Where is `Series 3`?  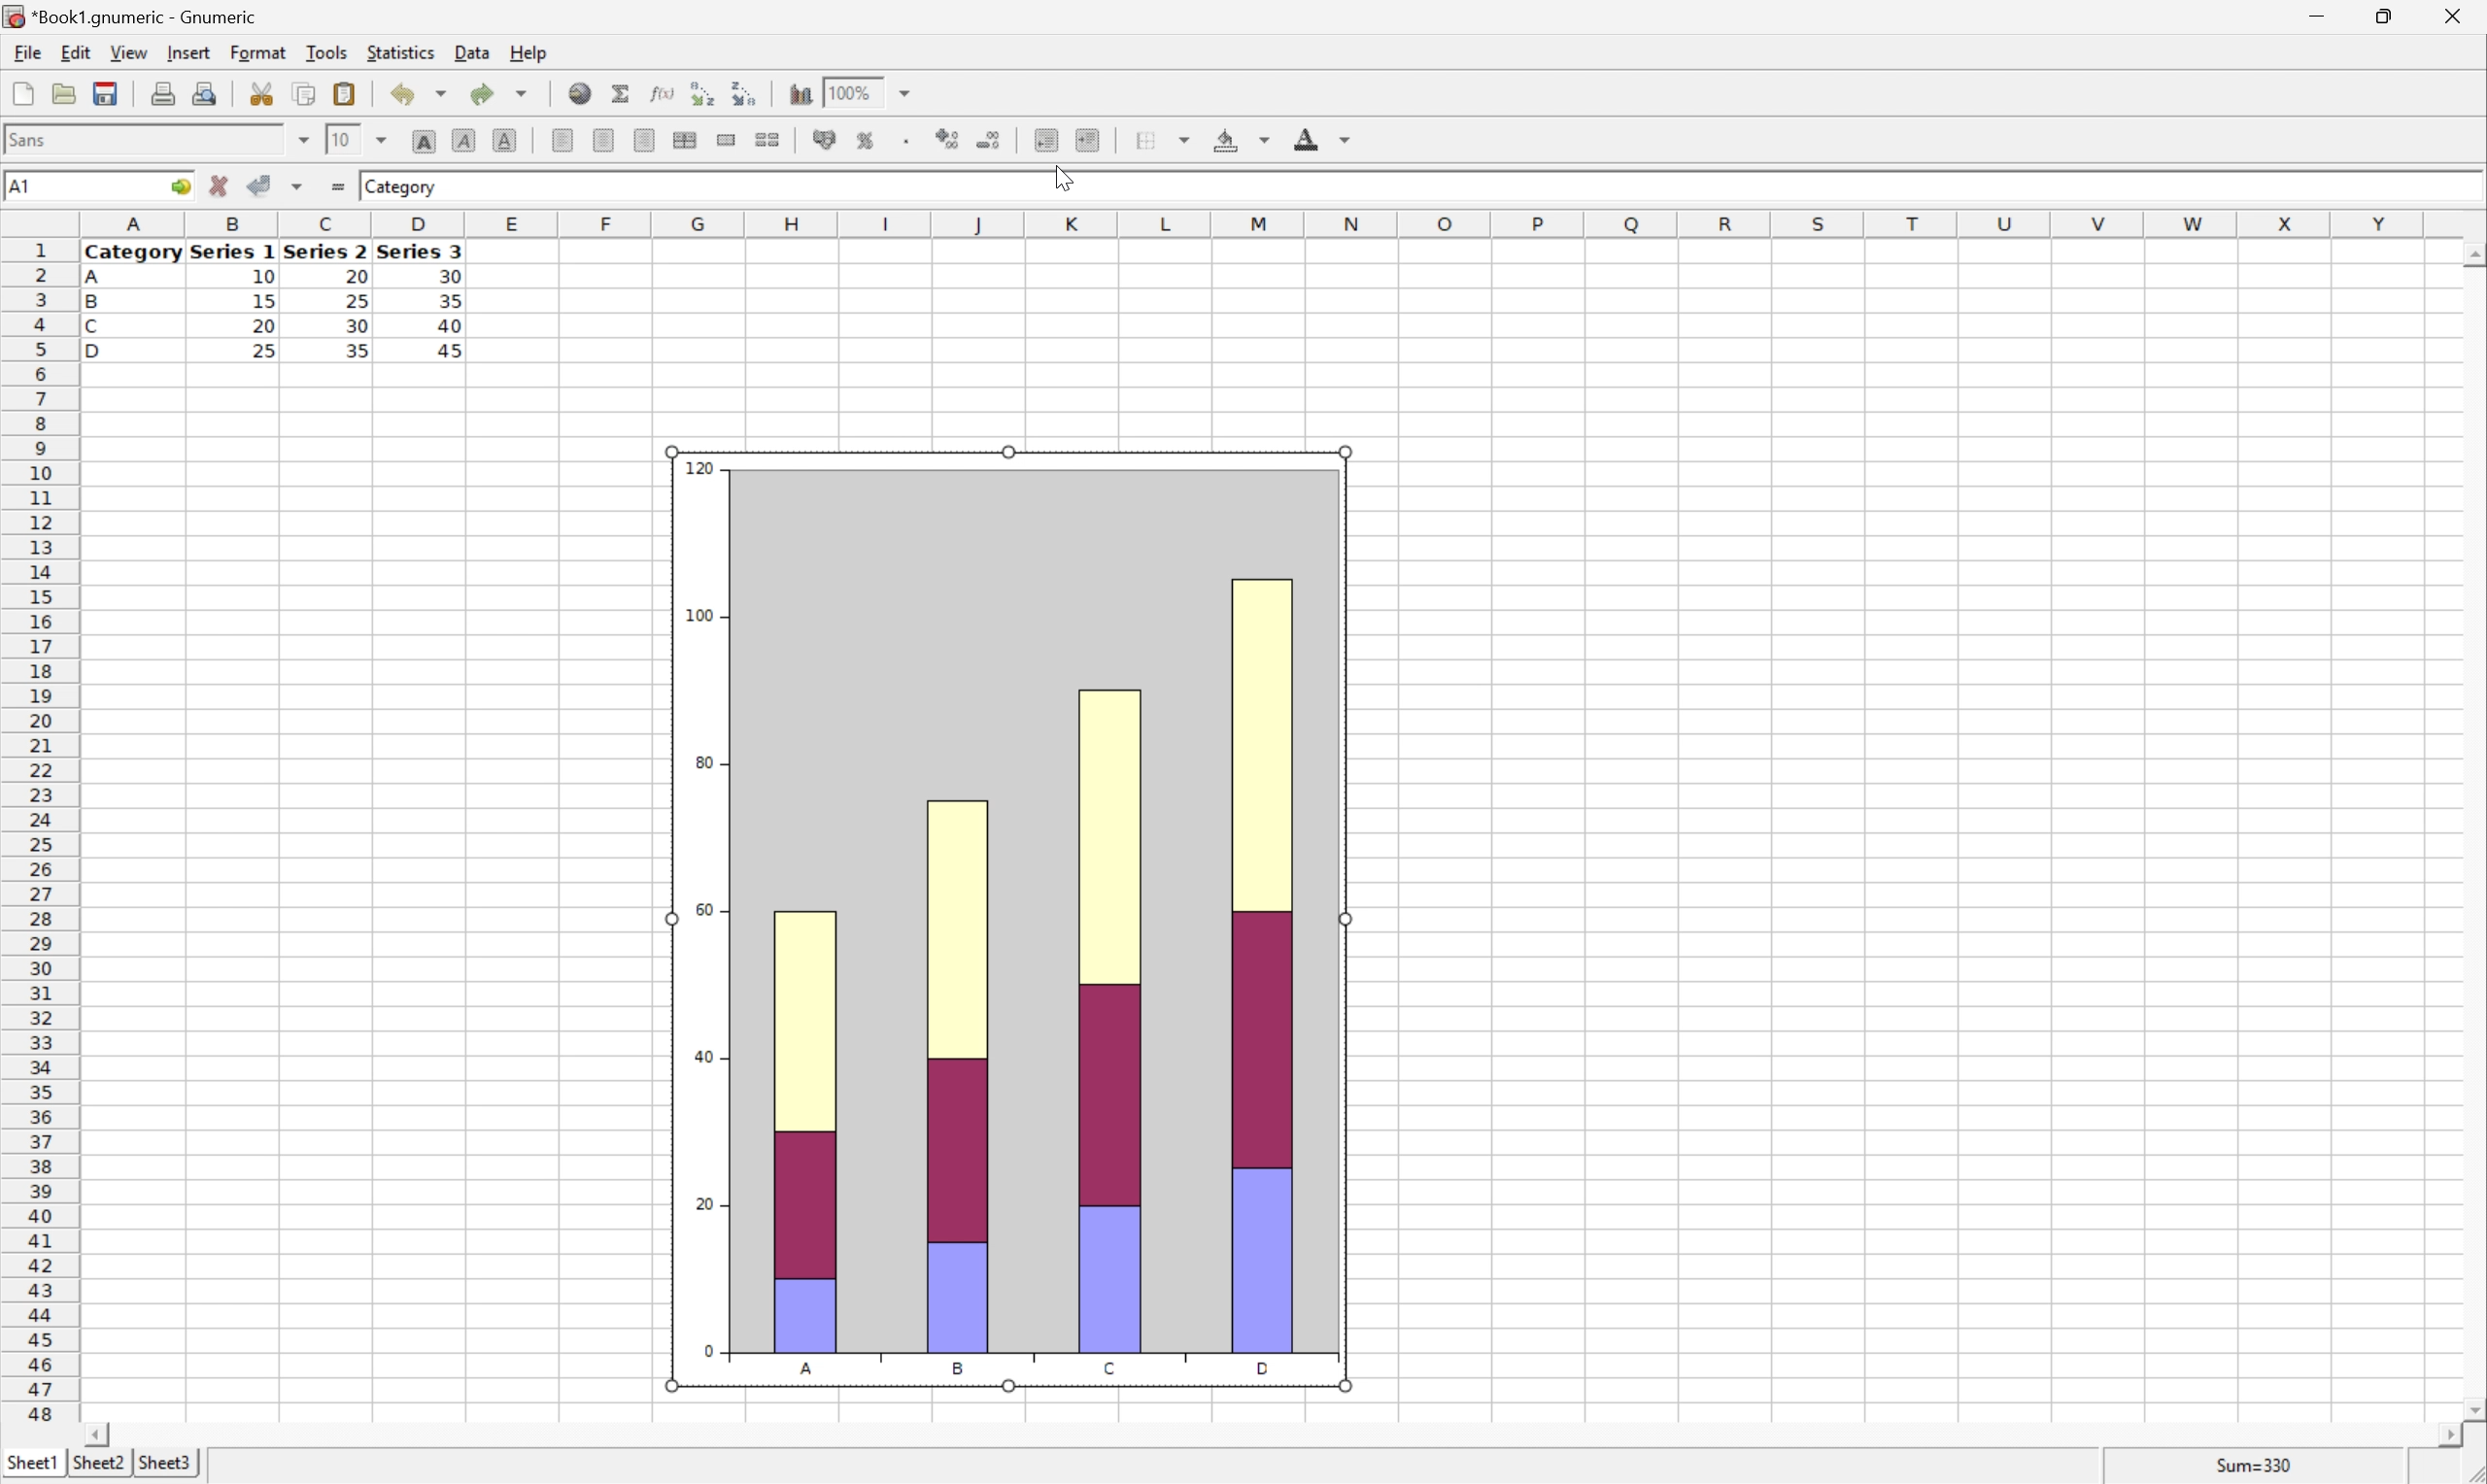
Series 3 is located at coordinates (421, 251).